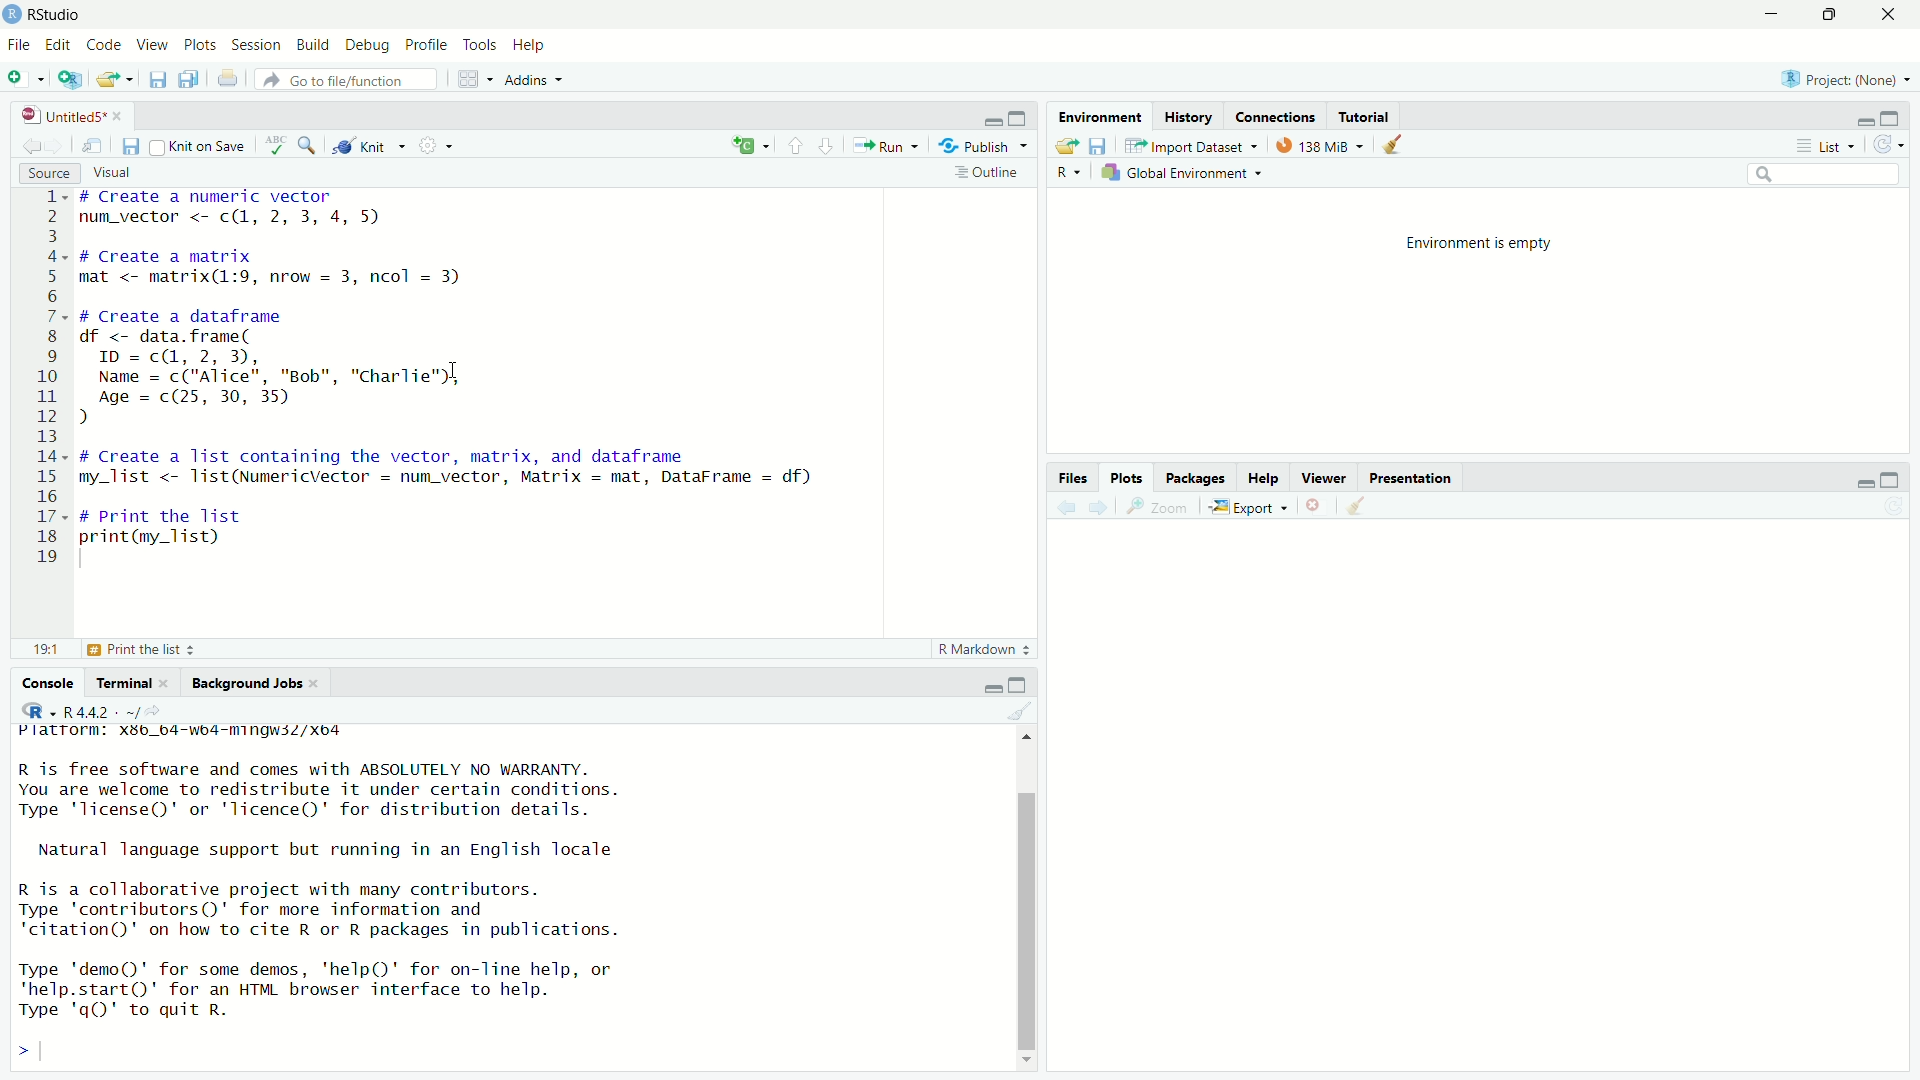  I want to click on ) | Untitled5*, so click(70, 116).